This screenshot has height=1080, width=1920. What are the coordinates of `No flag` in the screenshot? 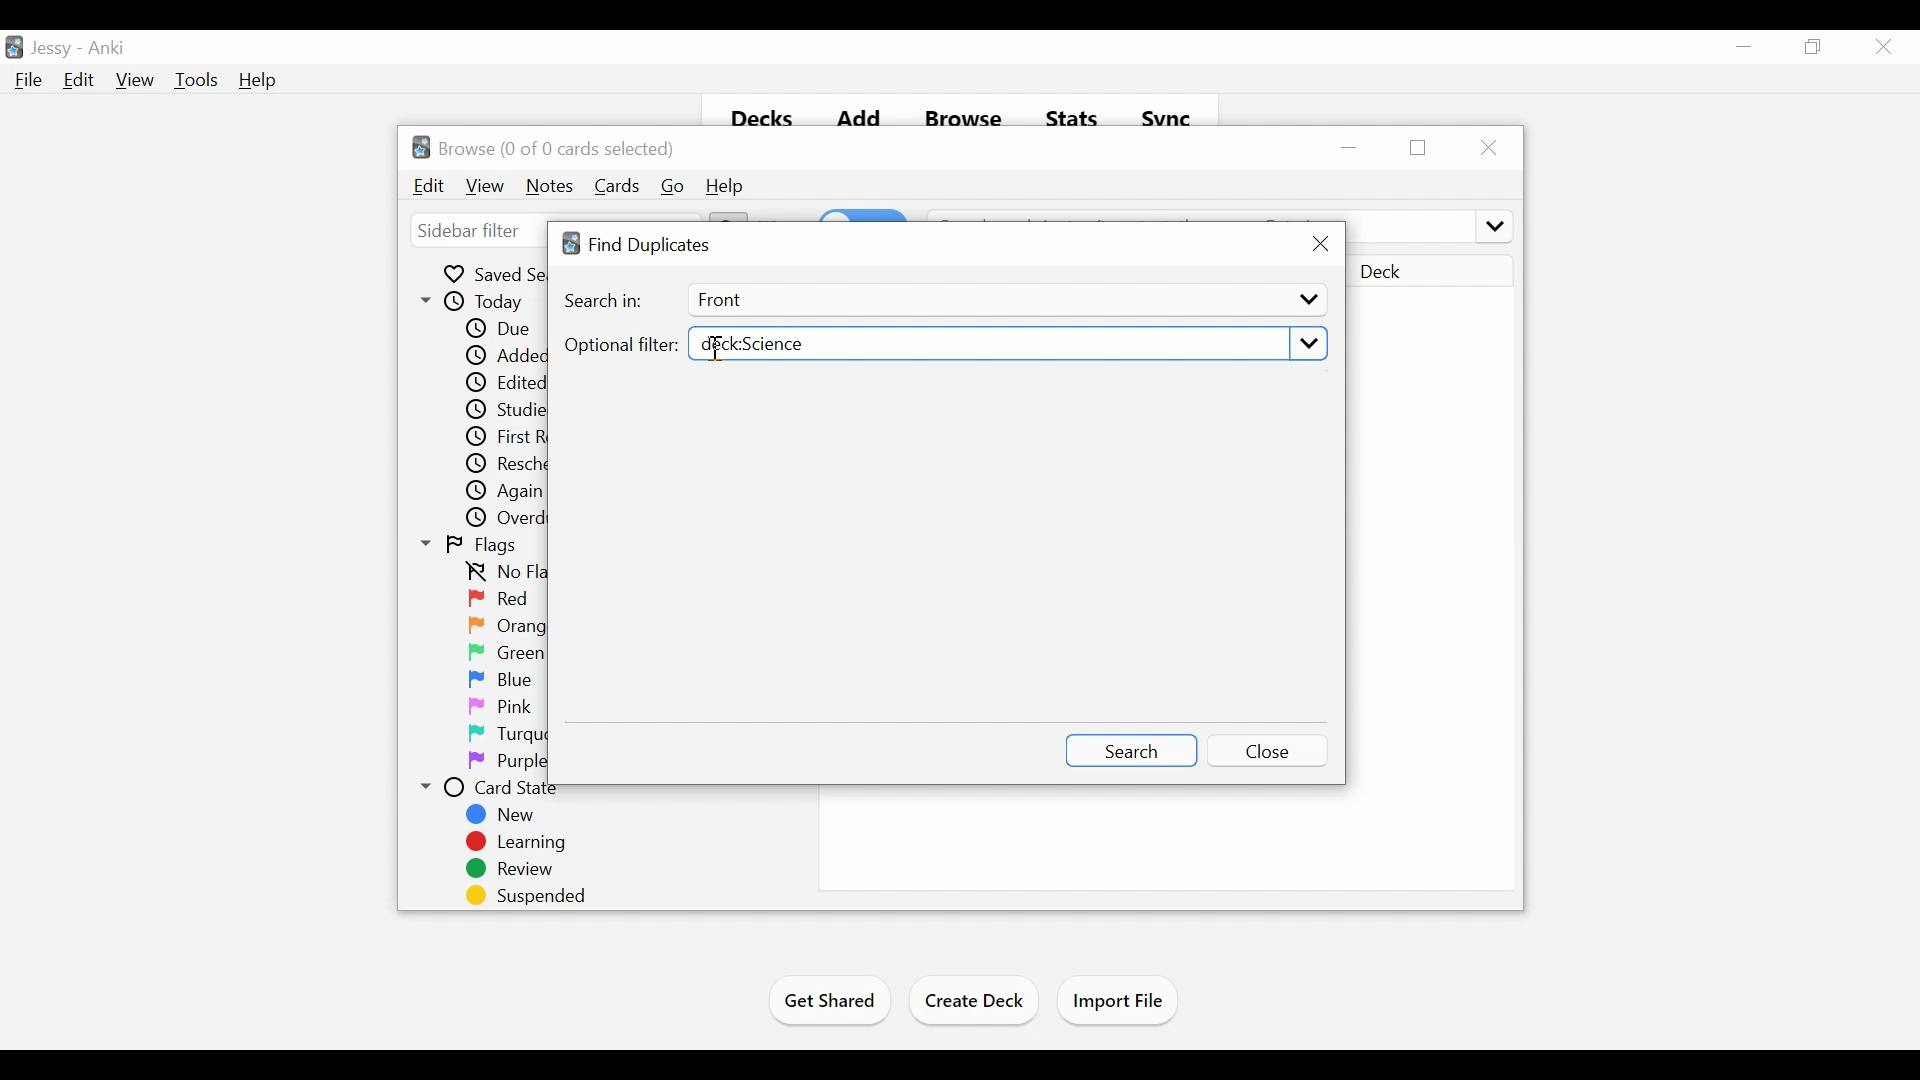 It's located at (502, 573).